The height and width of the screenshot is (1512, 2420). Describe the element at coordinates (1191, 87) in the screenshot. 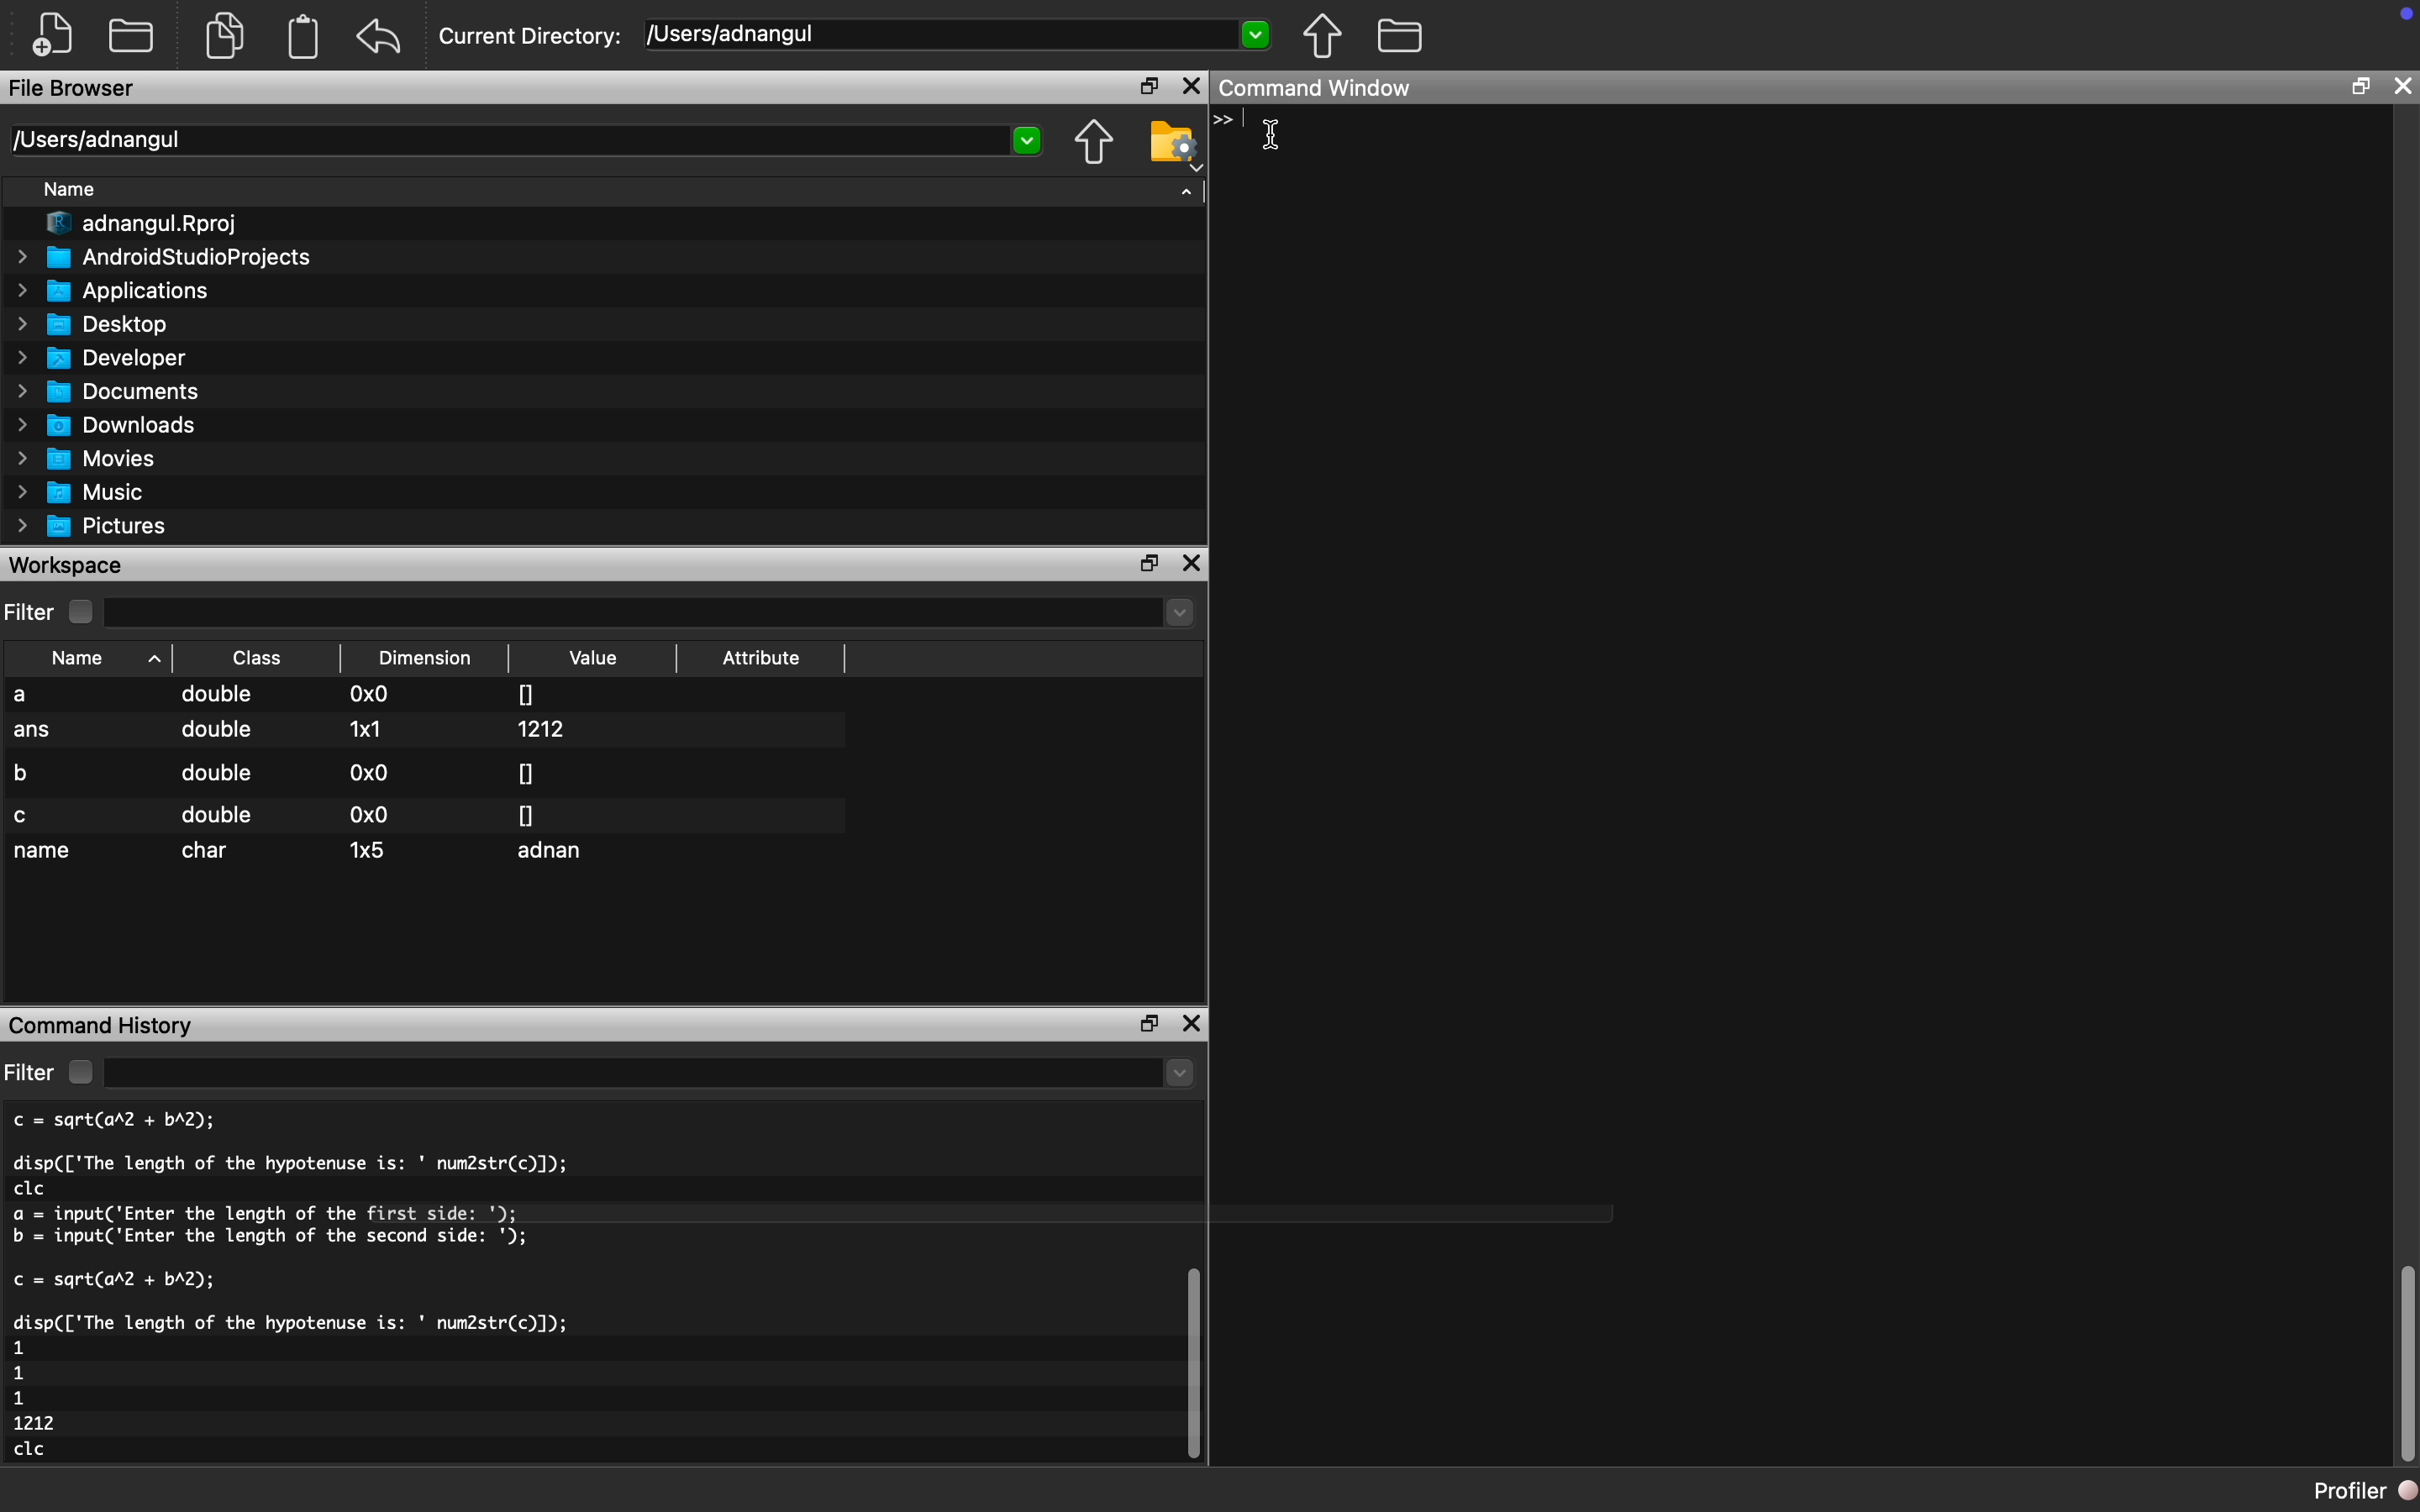

I see `close` at that location.